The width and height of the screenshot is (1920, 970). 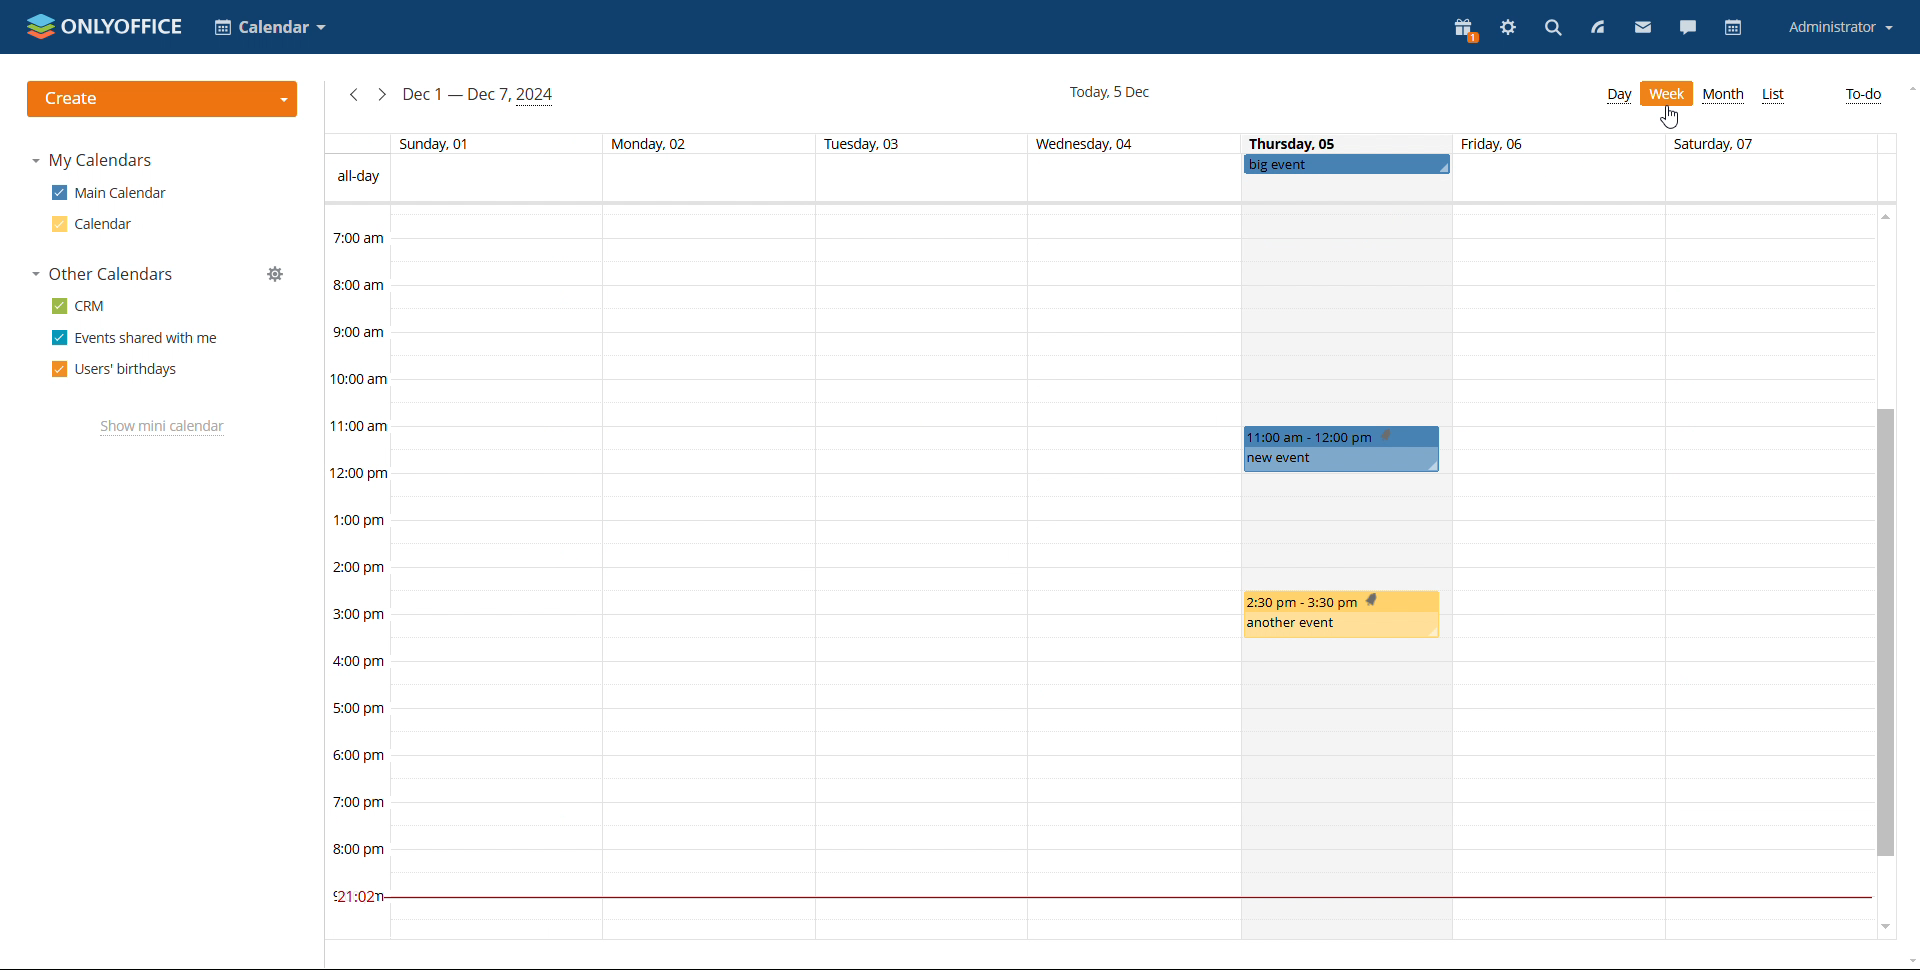 What do you see at coordinates (356, 572) in the screenshot?
I see `timeline` at bounding box center [356, 572].